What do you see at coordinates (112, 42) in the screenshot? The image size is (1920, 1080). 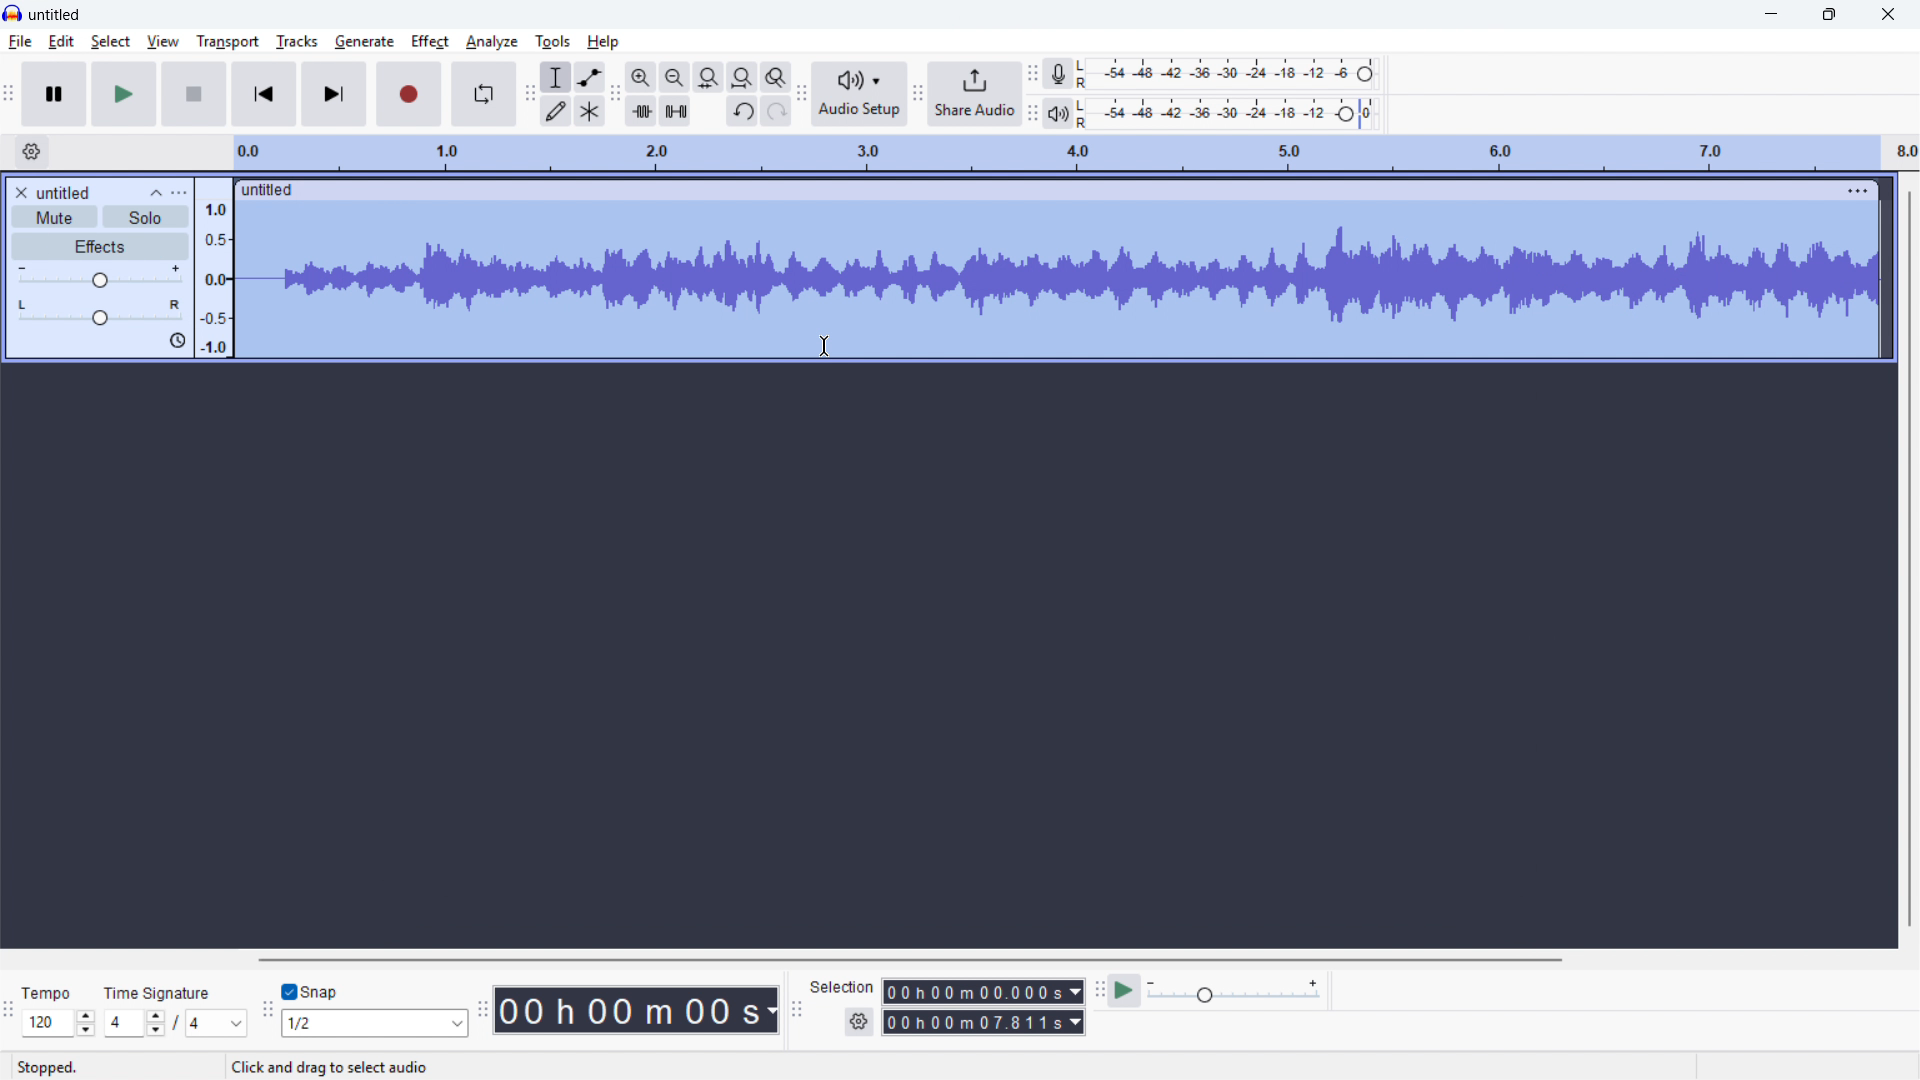 I see `select` at bounding box center [112, 42].